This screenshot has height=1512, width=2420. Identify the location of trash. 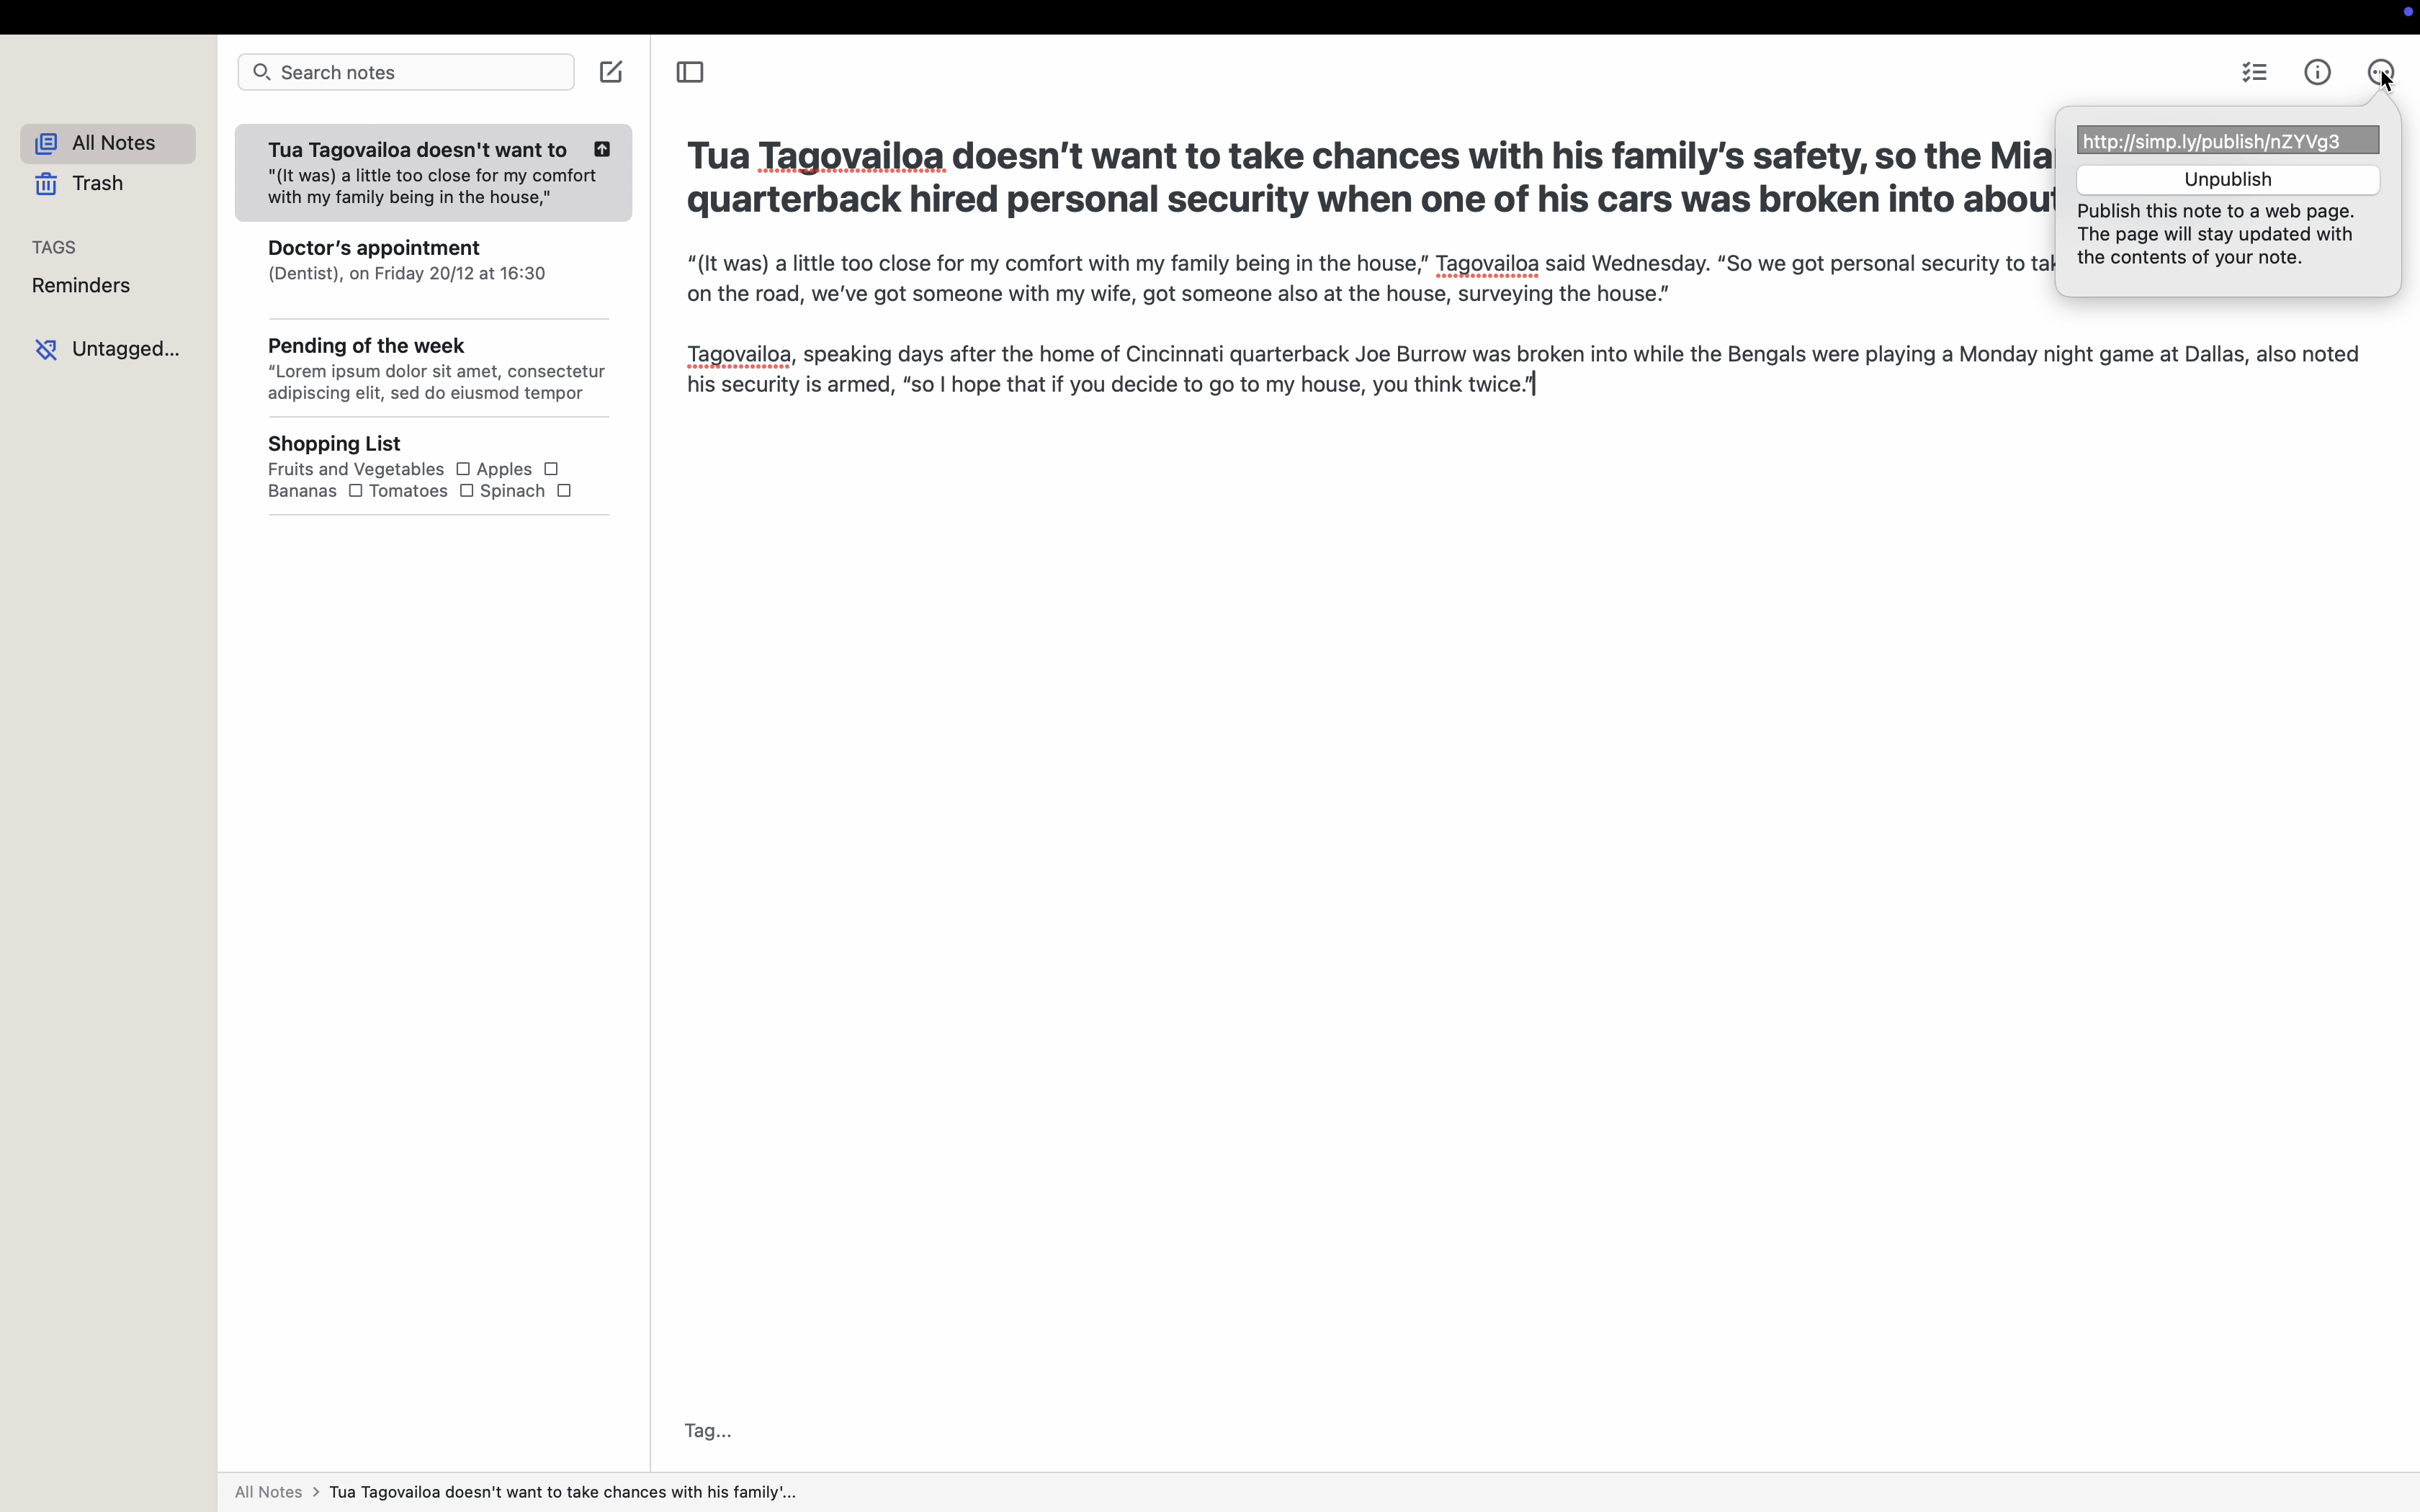
(85, 187).